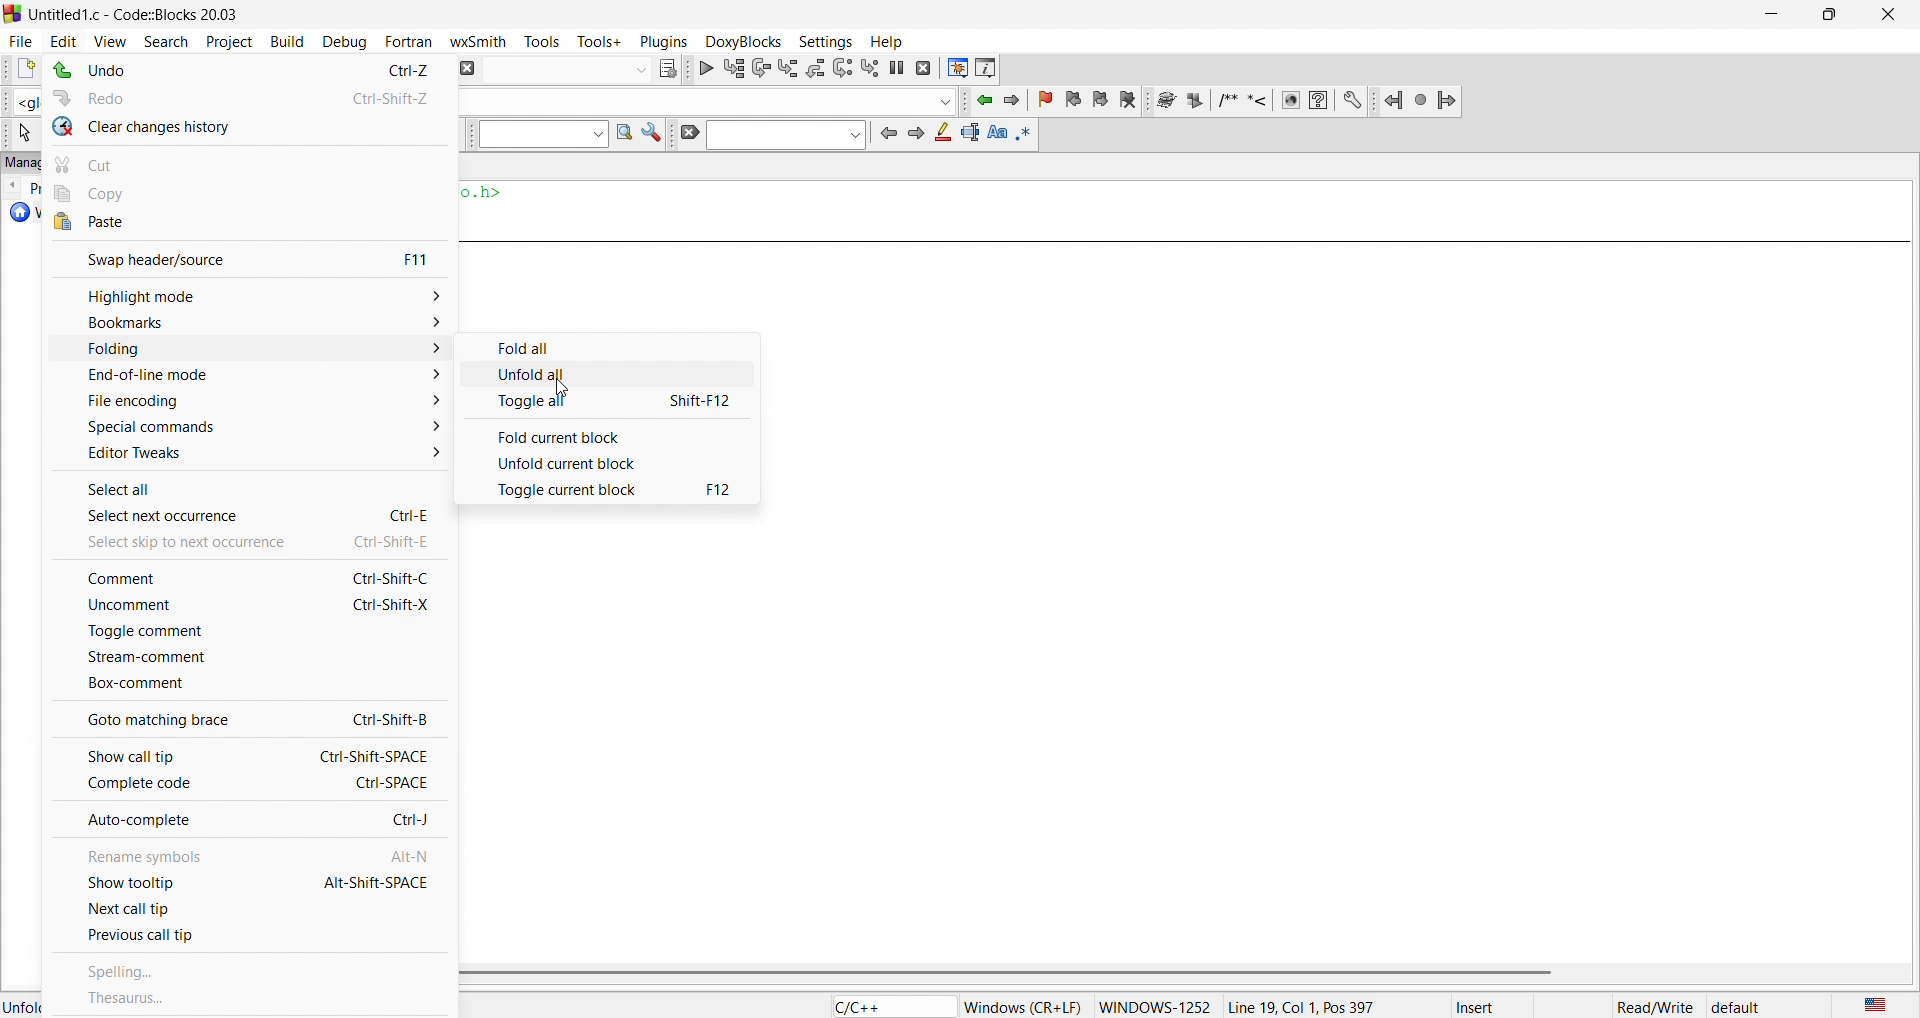 This screenshot has width=1920, height=1018. Describe the element at coordinates (242, 426) in the screenshot. I see `special commands` at that location.